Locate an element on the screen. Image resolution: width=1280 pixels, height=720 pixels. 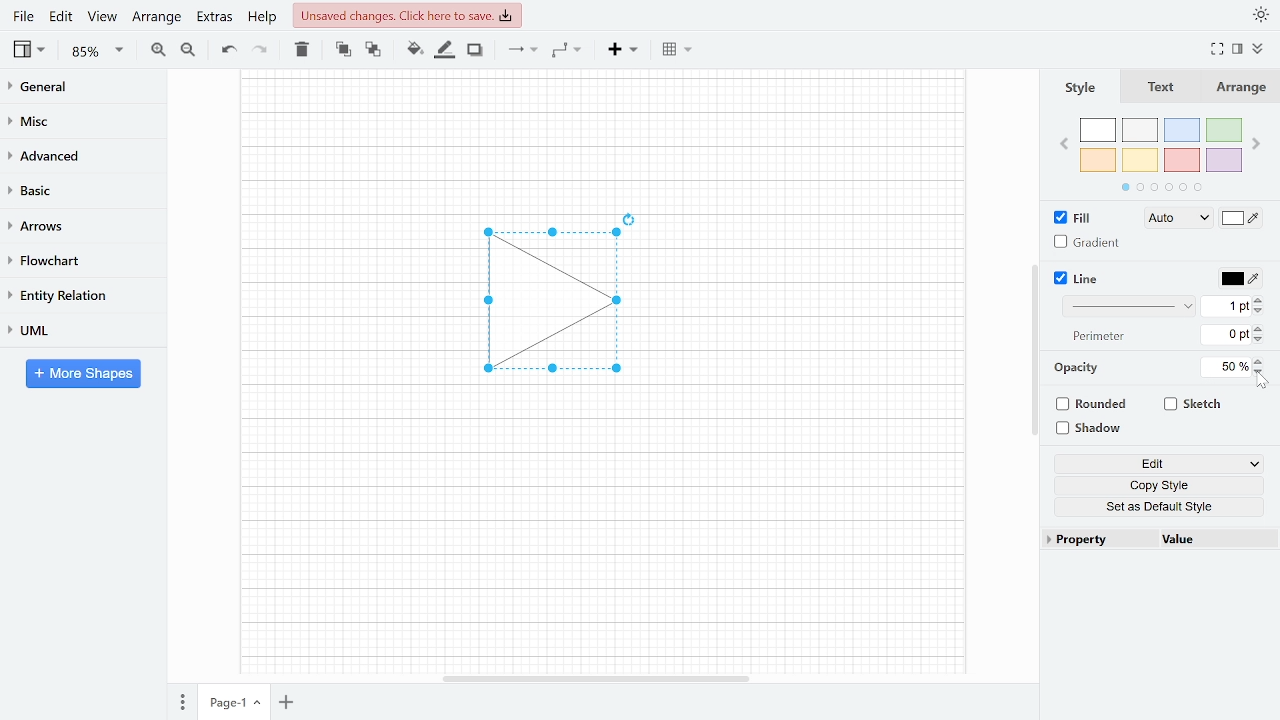
Increase Opacity is located at coordinates (1260, 360).